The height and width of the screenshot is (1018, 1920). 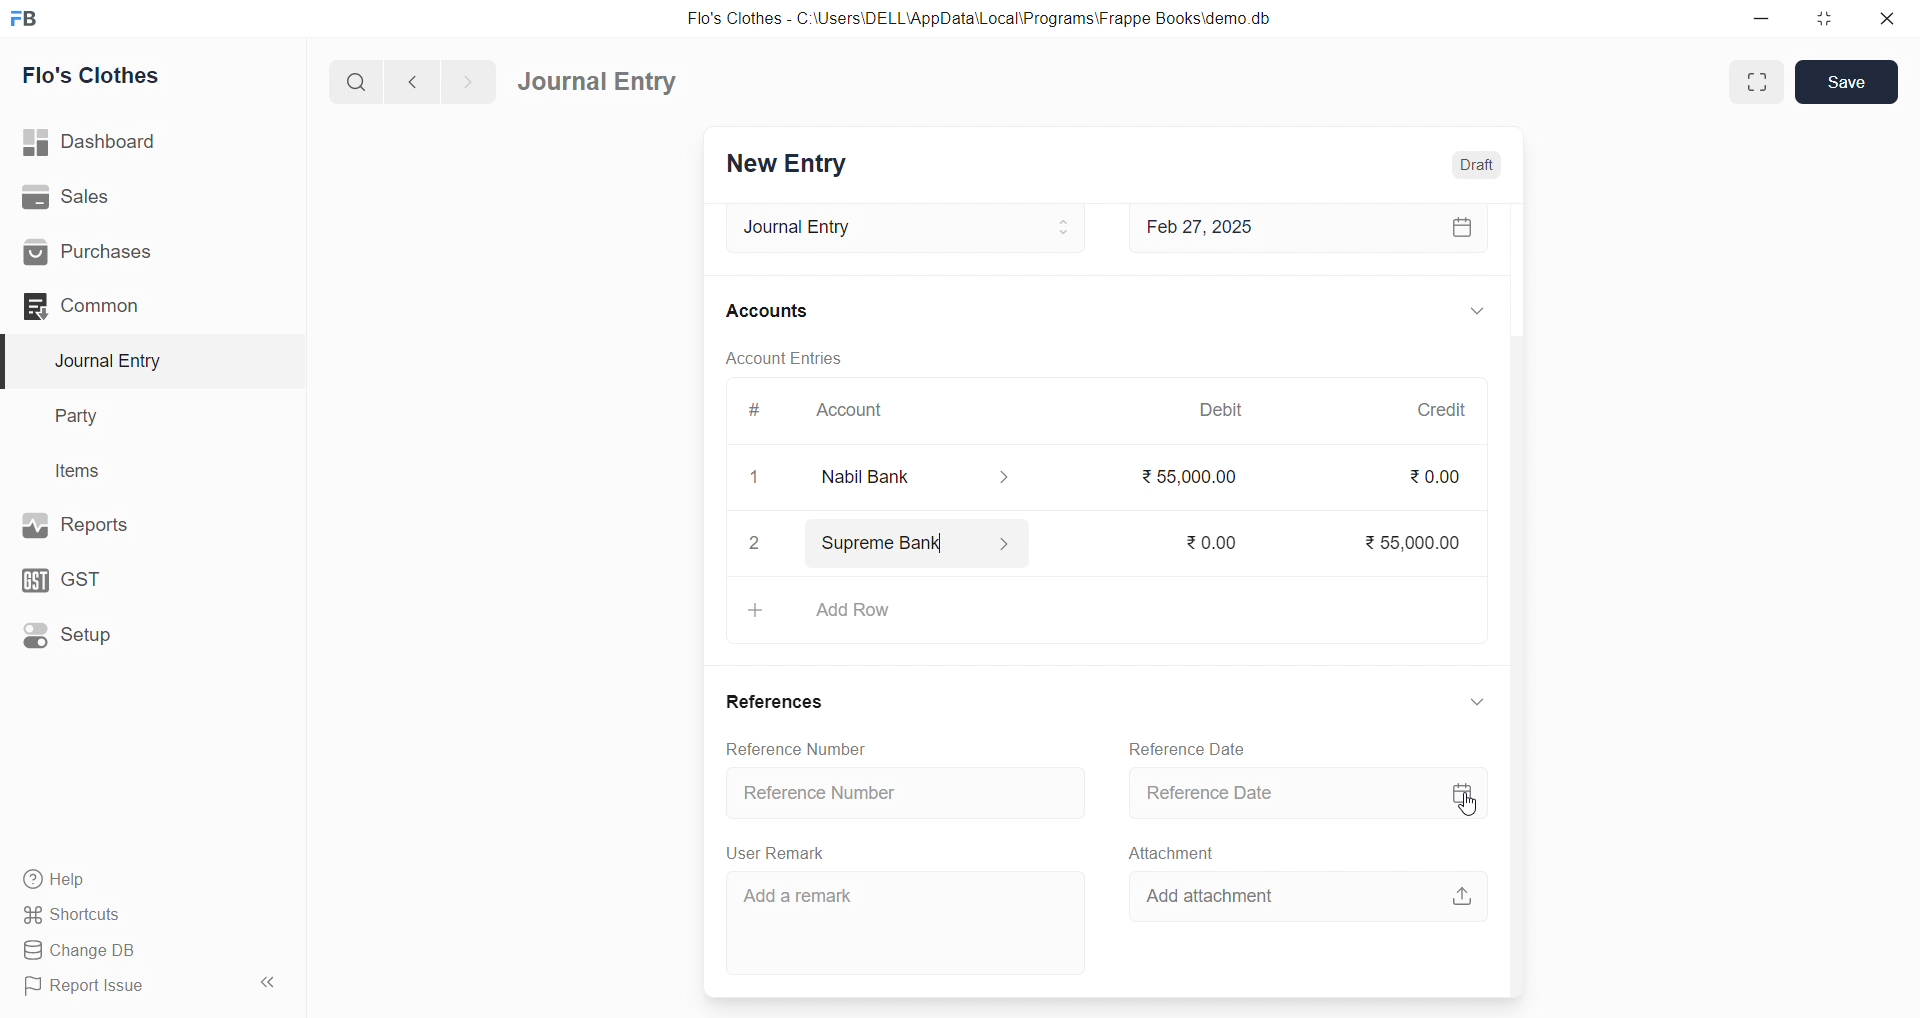 I want to click on Change DB, so click(x=124, y=949).